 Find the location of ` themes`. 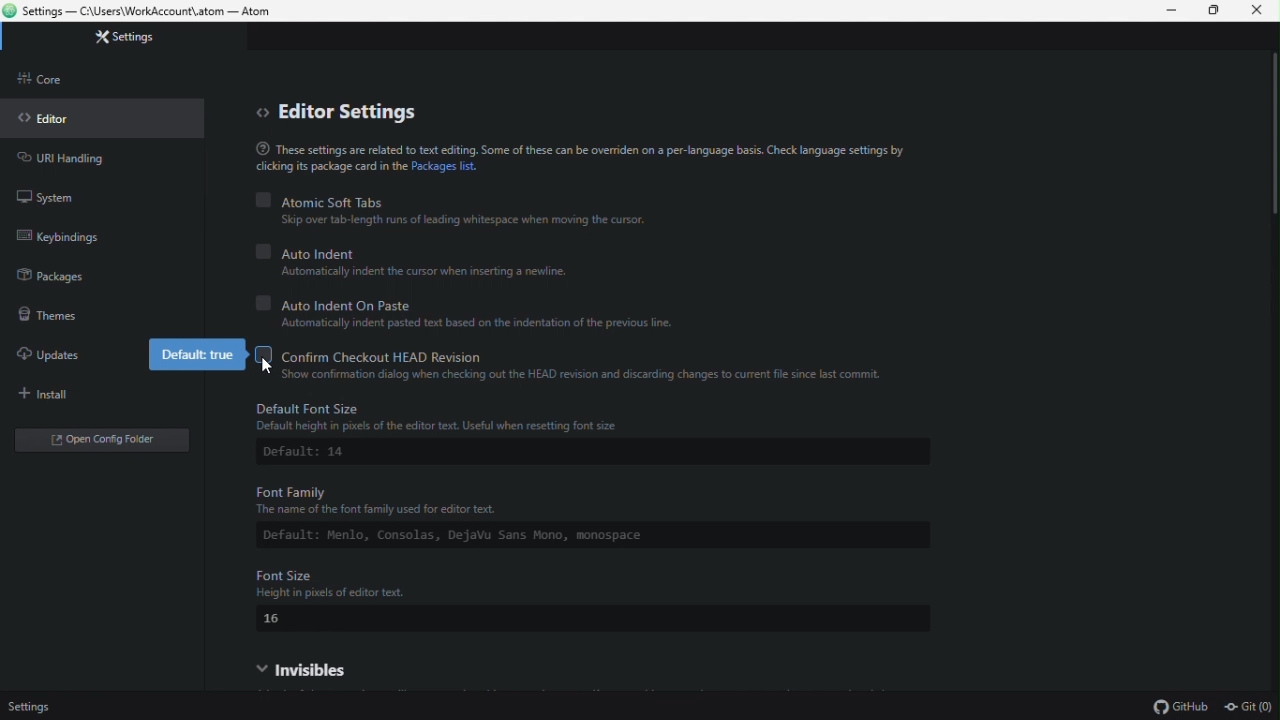

 themes is located at coordinates (55, 318).